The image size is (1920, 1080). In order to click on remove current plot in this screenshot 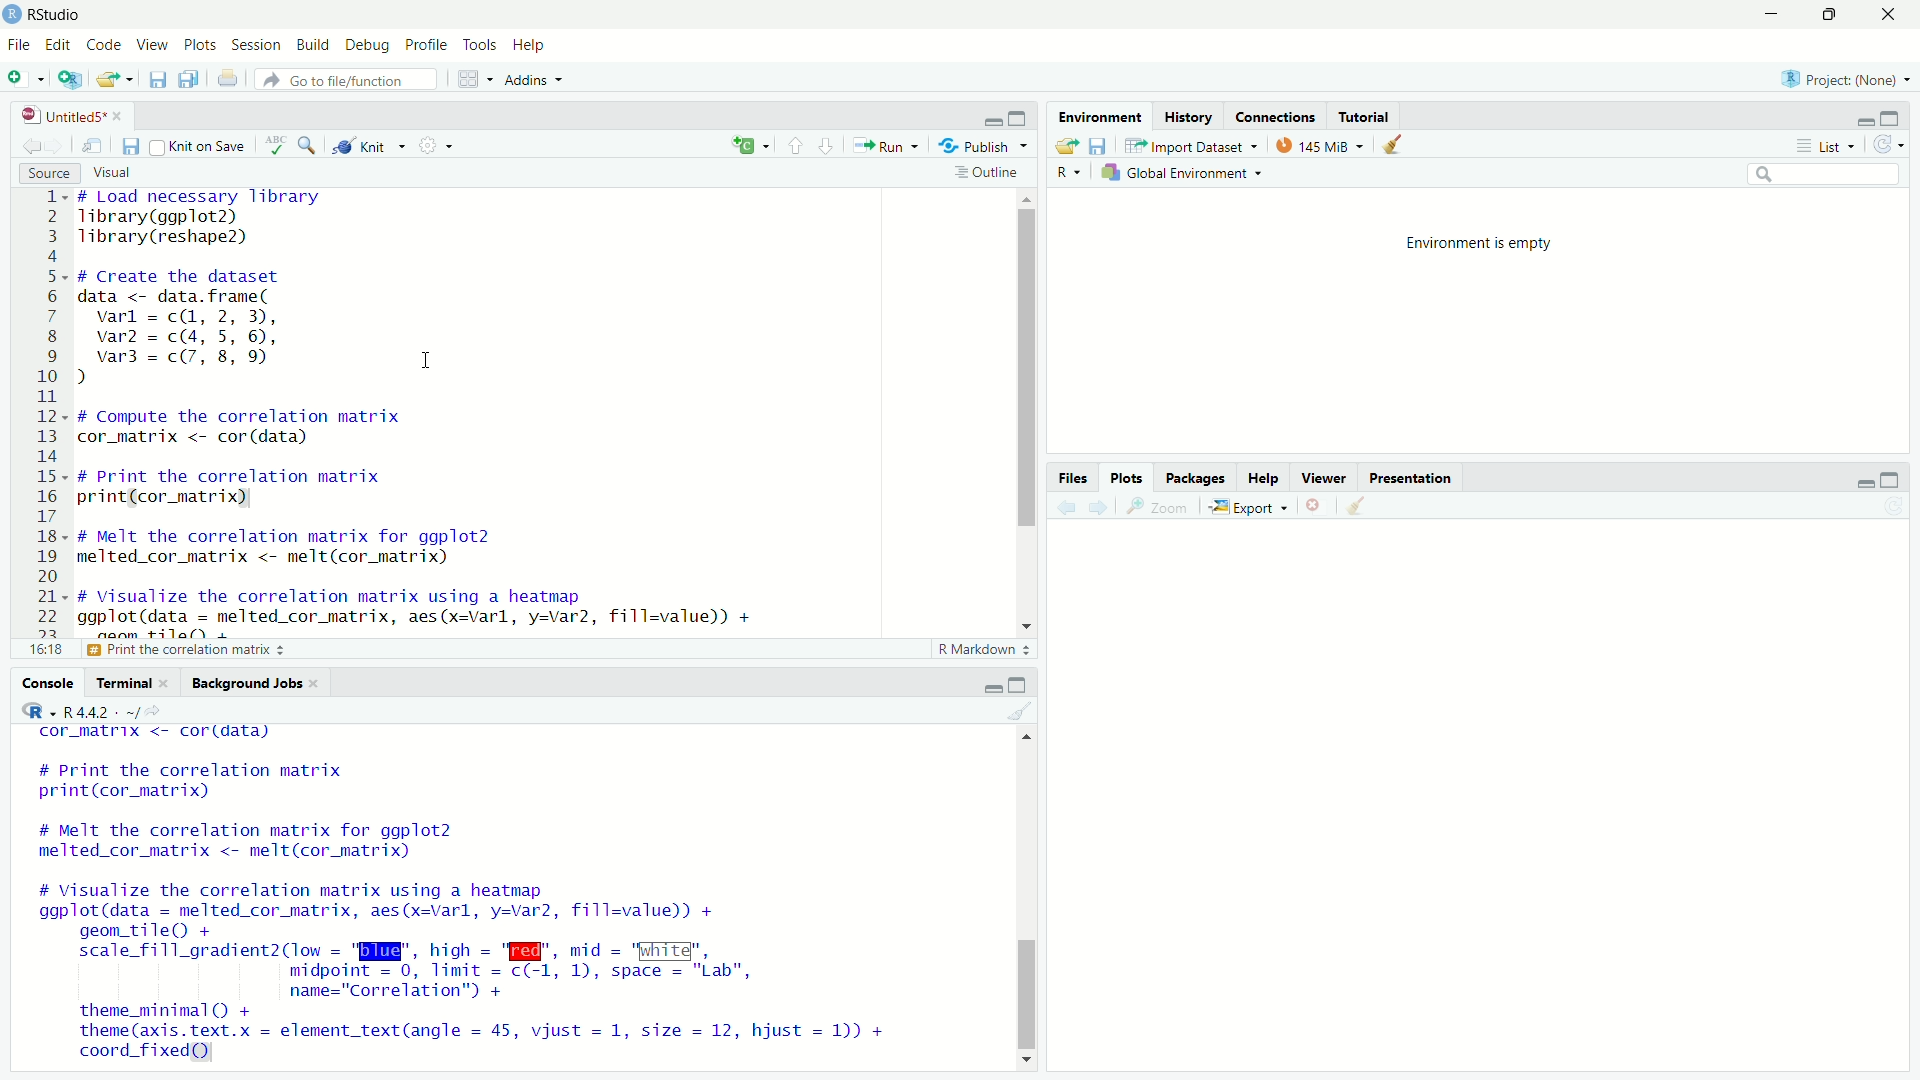, I will do `click(1316, 505)`.